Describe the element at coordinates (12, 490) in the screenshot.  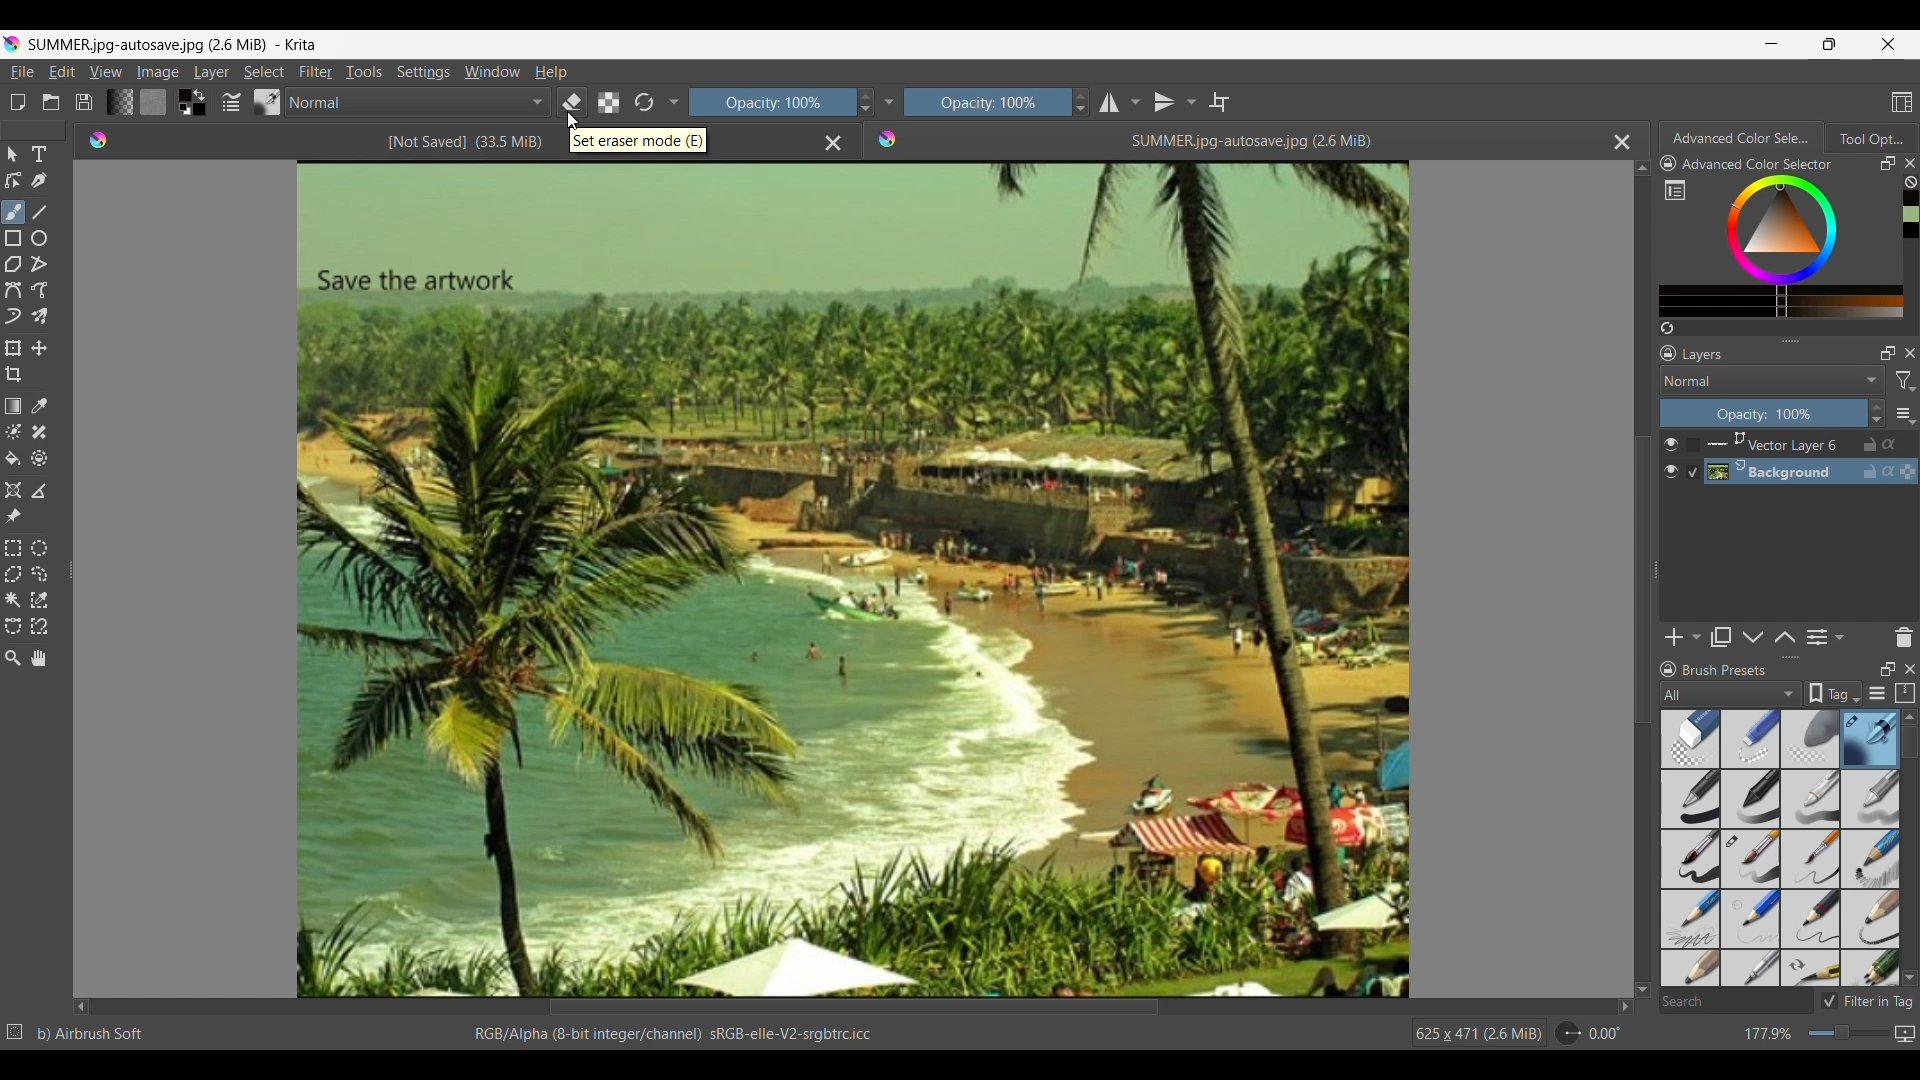
I see `Assistant tool` at that location.